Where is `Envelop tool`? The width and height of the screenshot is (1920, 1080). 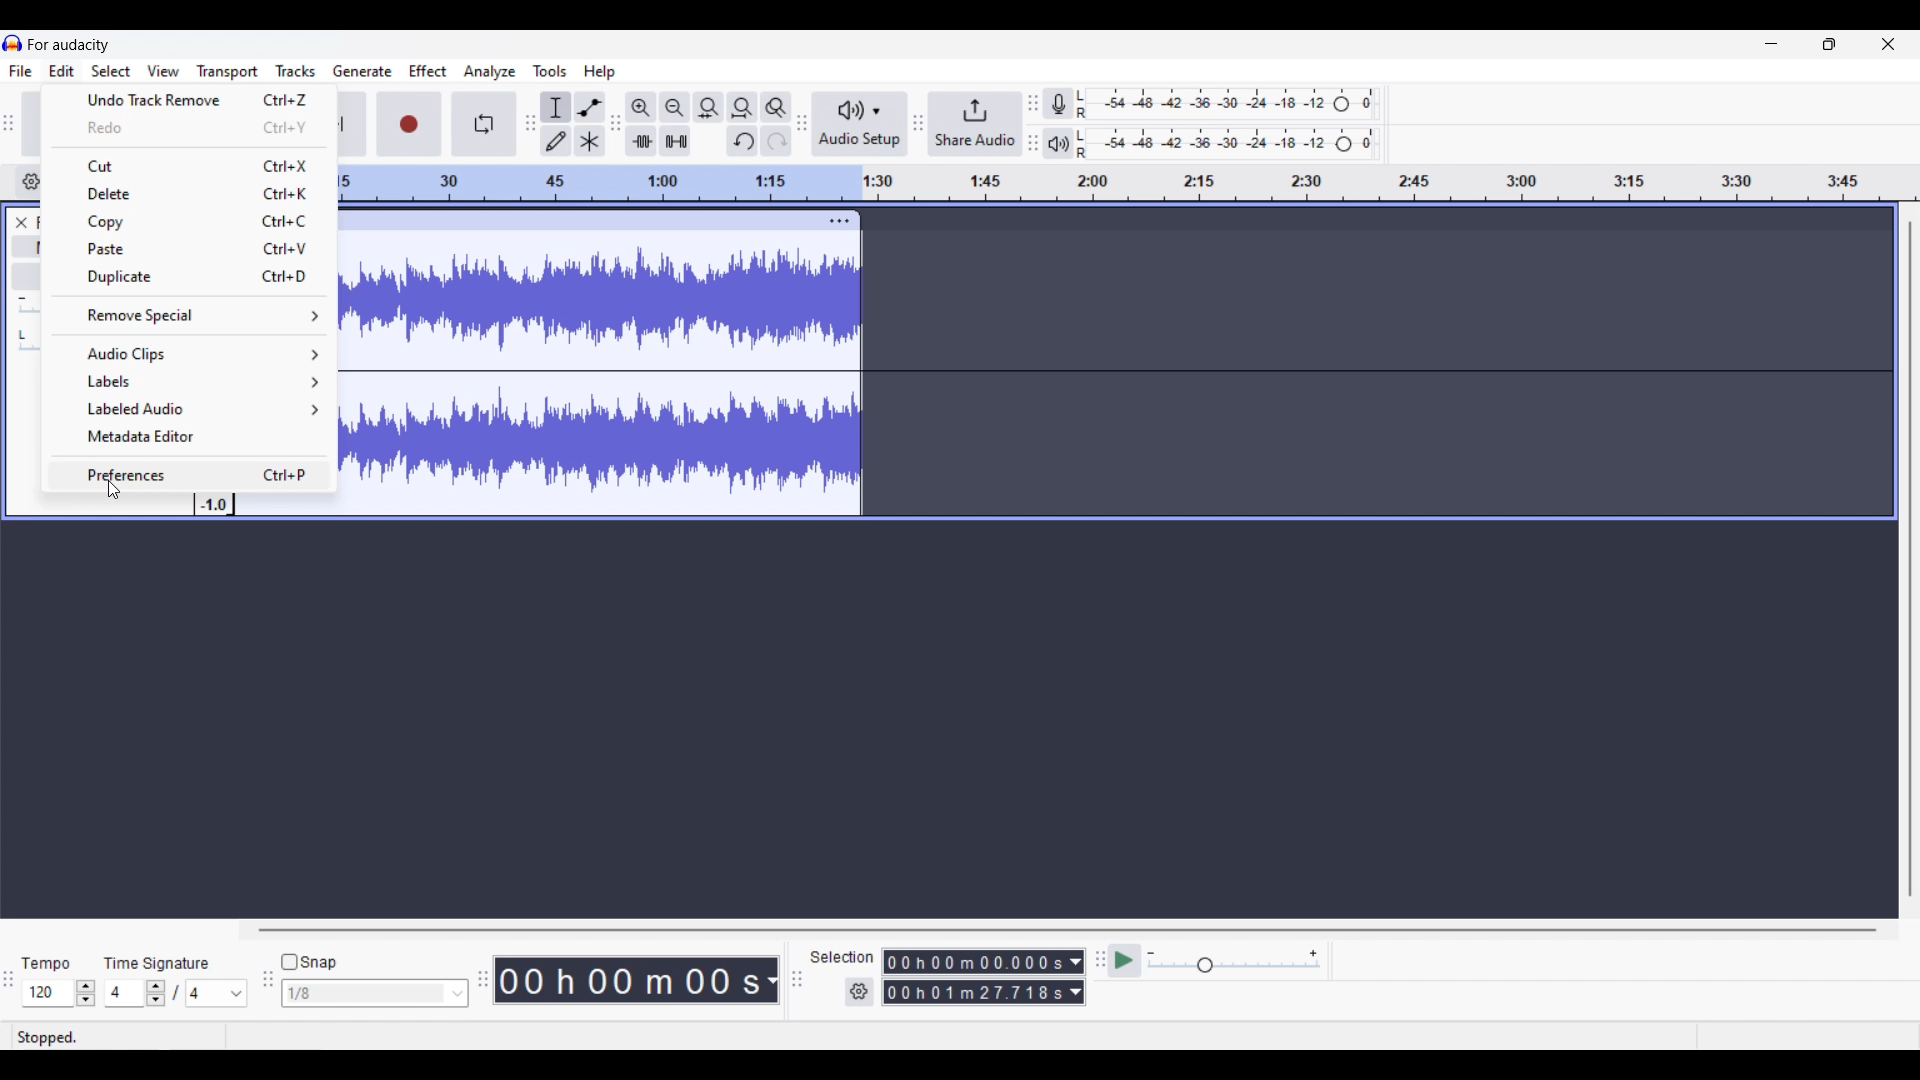 Envelop tool is located at coordinates (590, 107).